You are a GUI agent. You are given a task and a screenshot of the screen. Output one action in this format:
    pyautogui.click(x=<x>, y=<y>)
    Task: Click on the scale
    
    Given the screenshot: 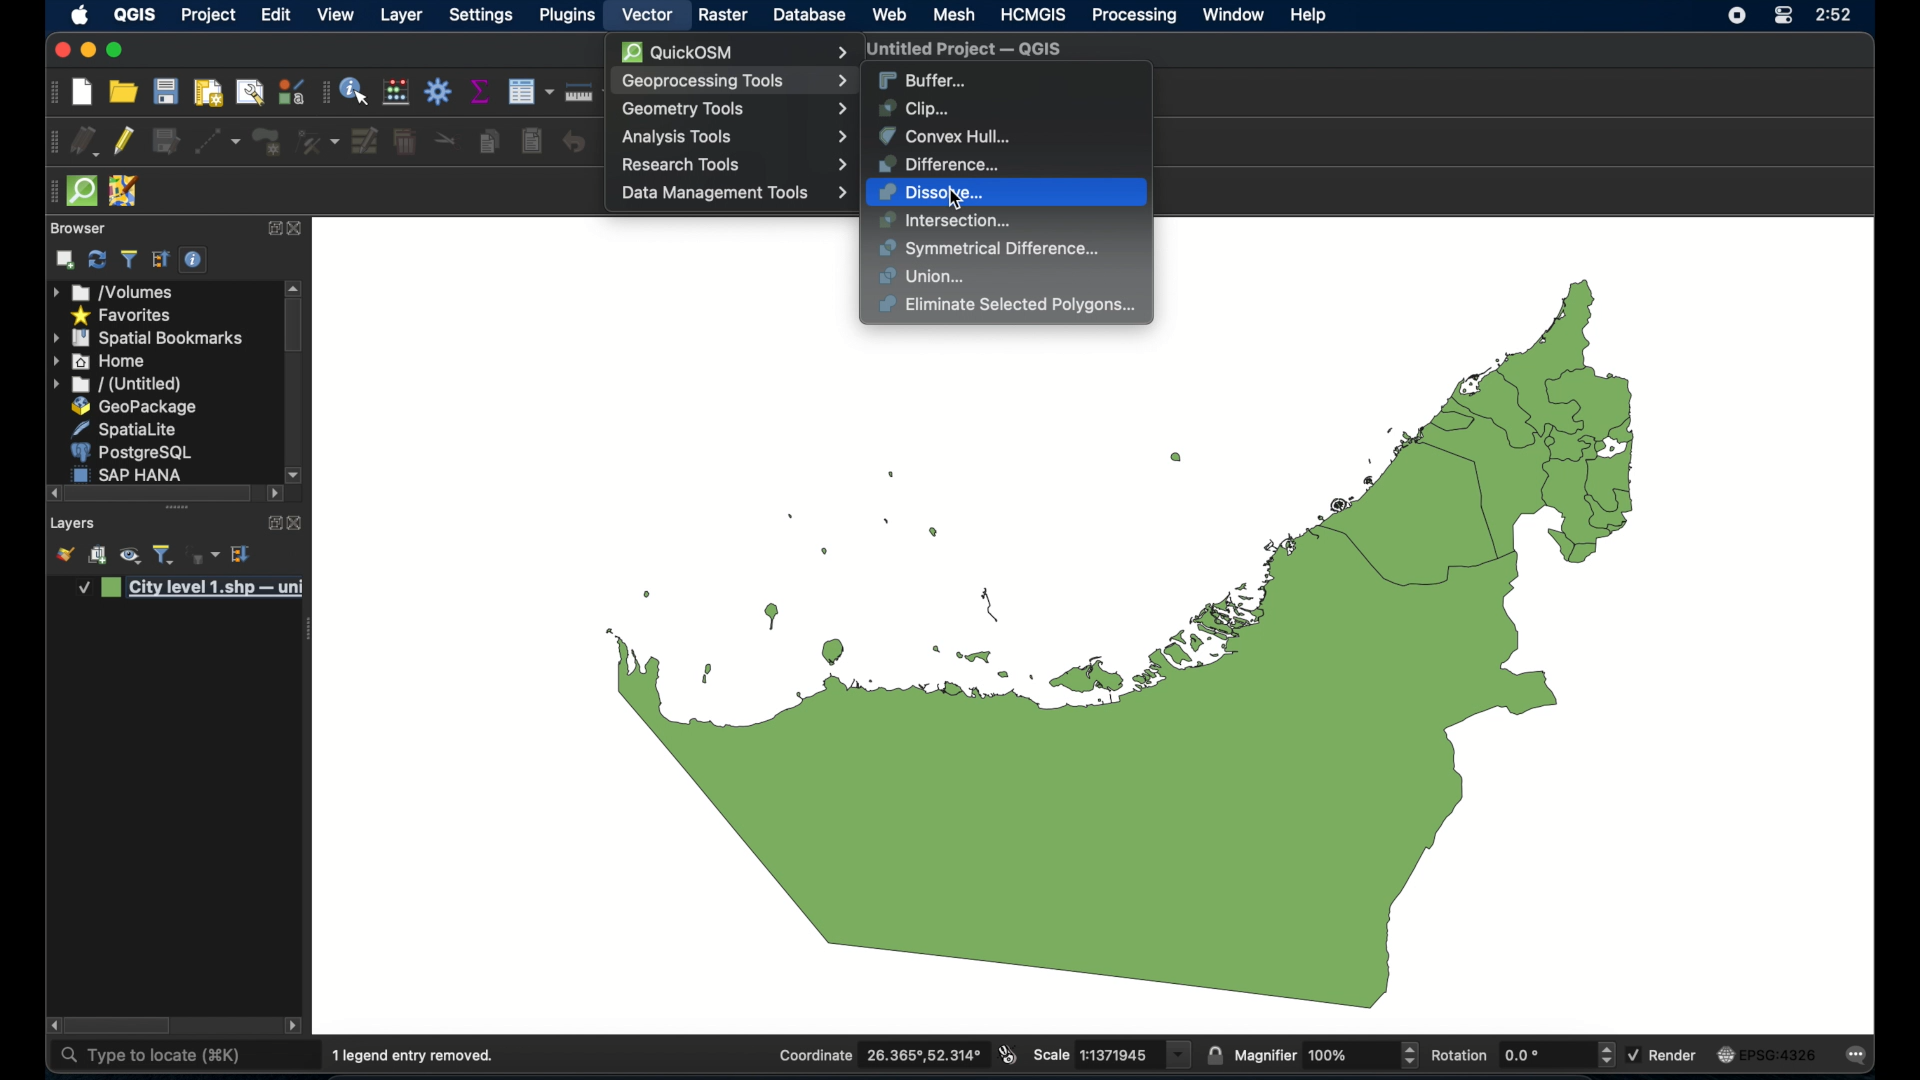 What is the action you would take?
    pyautogui.click(x=1111, y=1055)
    